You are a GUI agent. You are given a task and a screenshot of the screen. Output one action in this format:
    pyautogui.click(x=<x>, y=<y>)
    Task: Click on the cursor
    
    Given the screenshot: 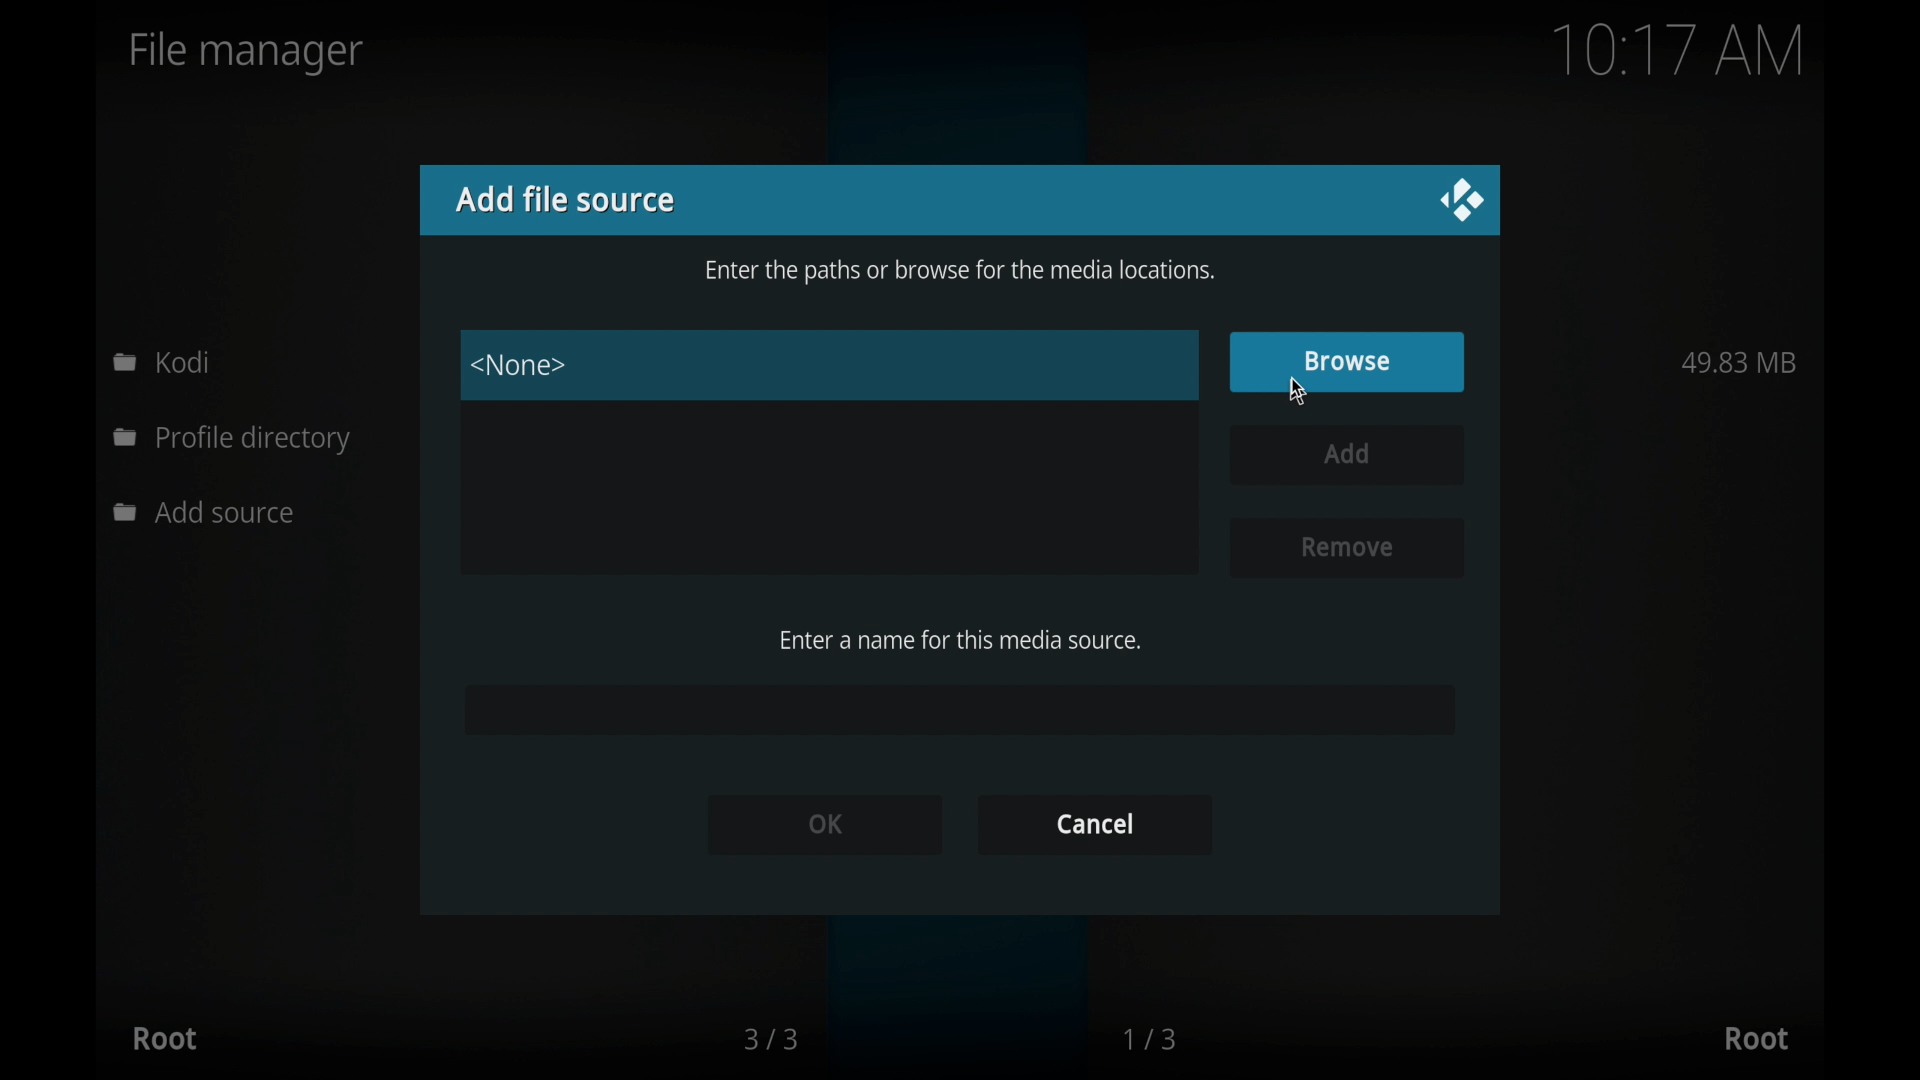 What is the action you would take?
    pyautogui.click(x=1298, y=392)
    